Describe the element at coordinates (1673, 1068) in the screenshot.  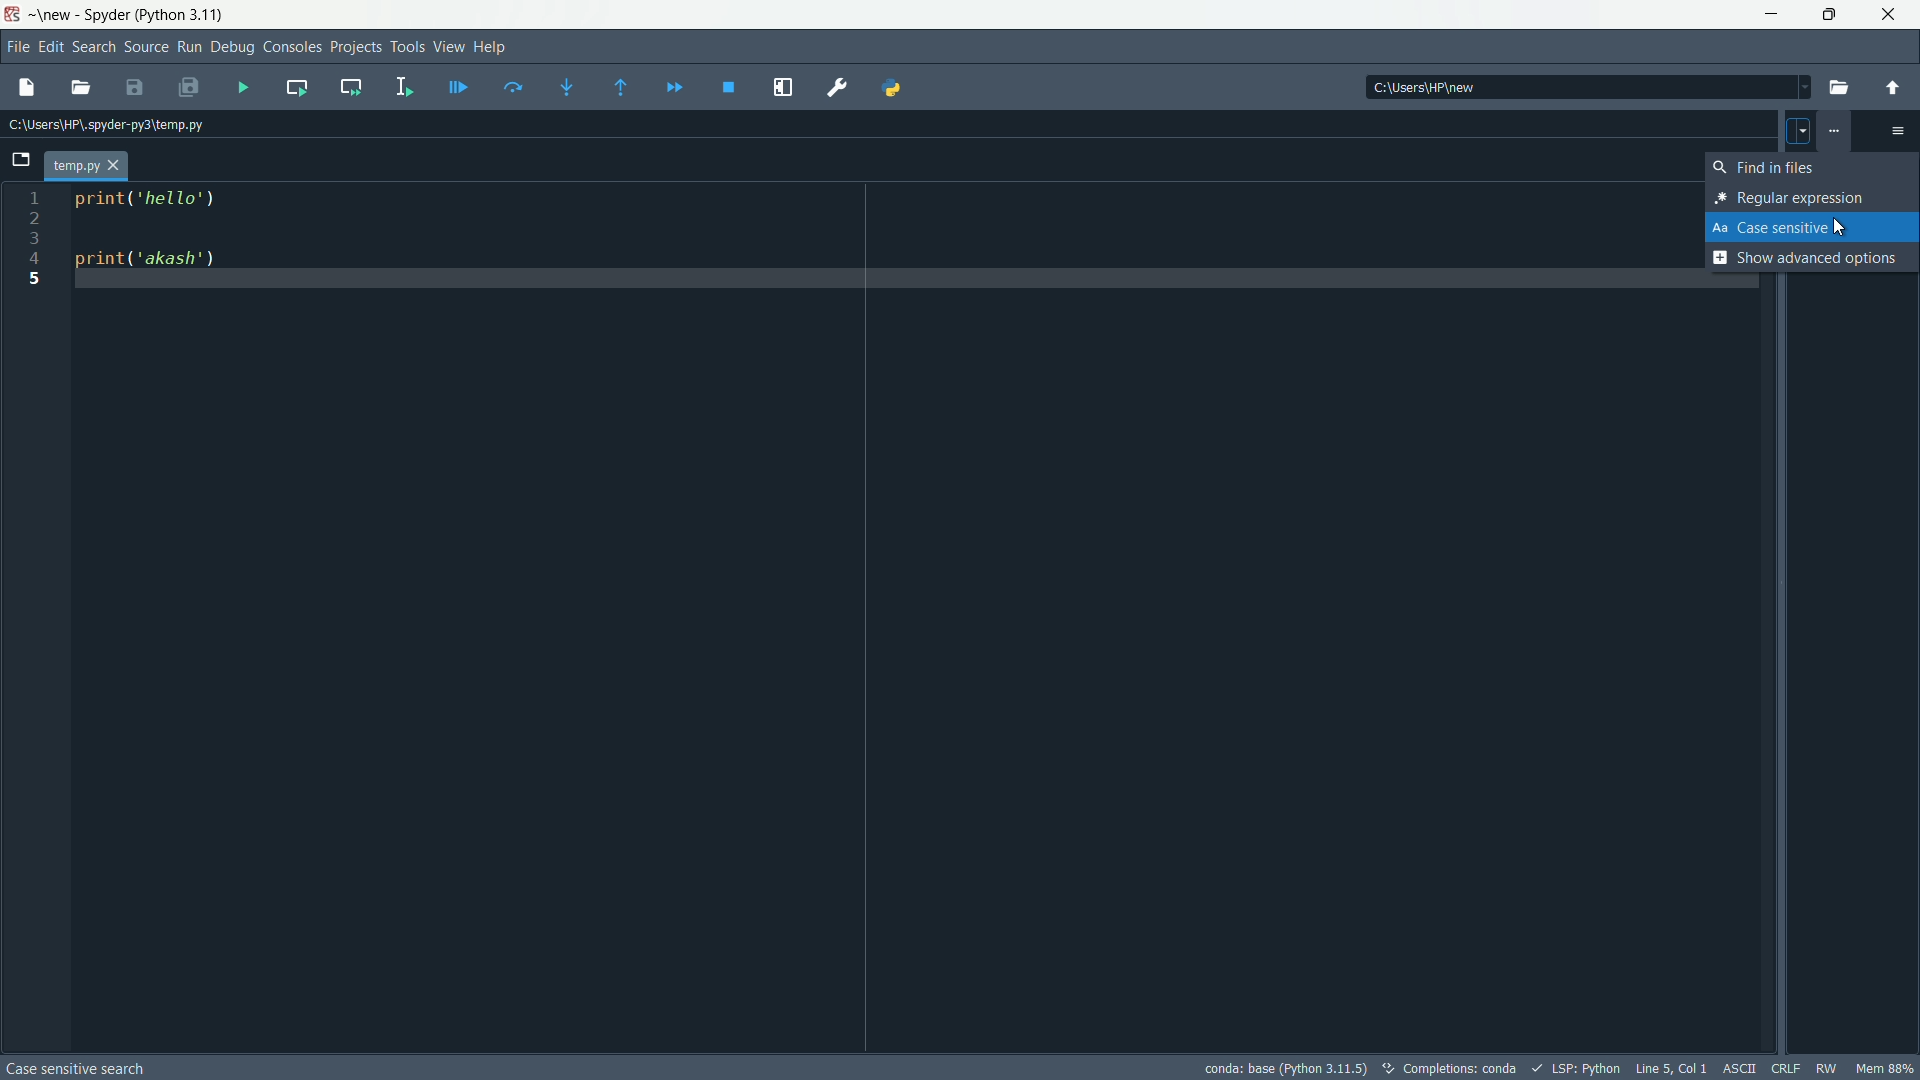
I see `line 5, col1` at that location.